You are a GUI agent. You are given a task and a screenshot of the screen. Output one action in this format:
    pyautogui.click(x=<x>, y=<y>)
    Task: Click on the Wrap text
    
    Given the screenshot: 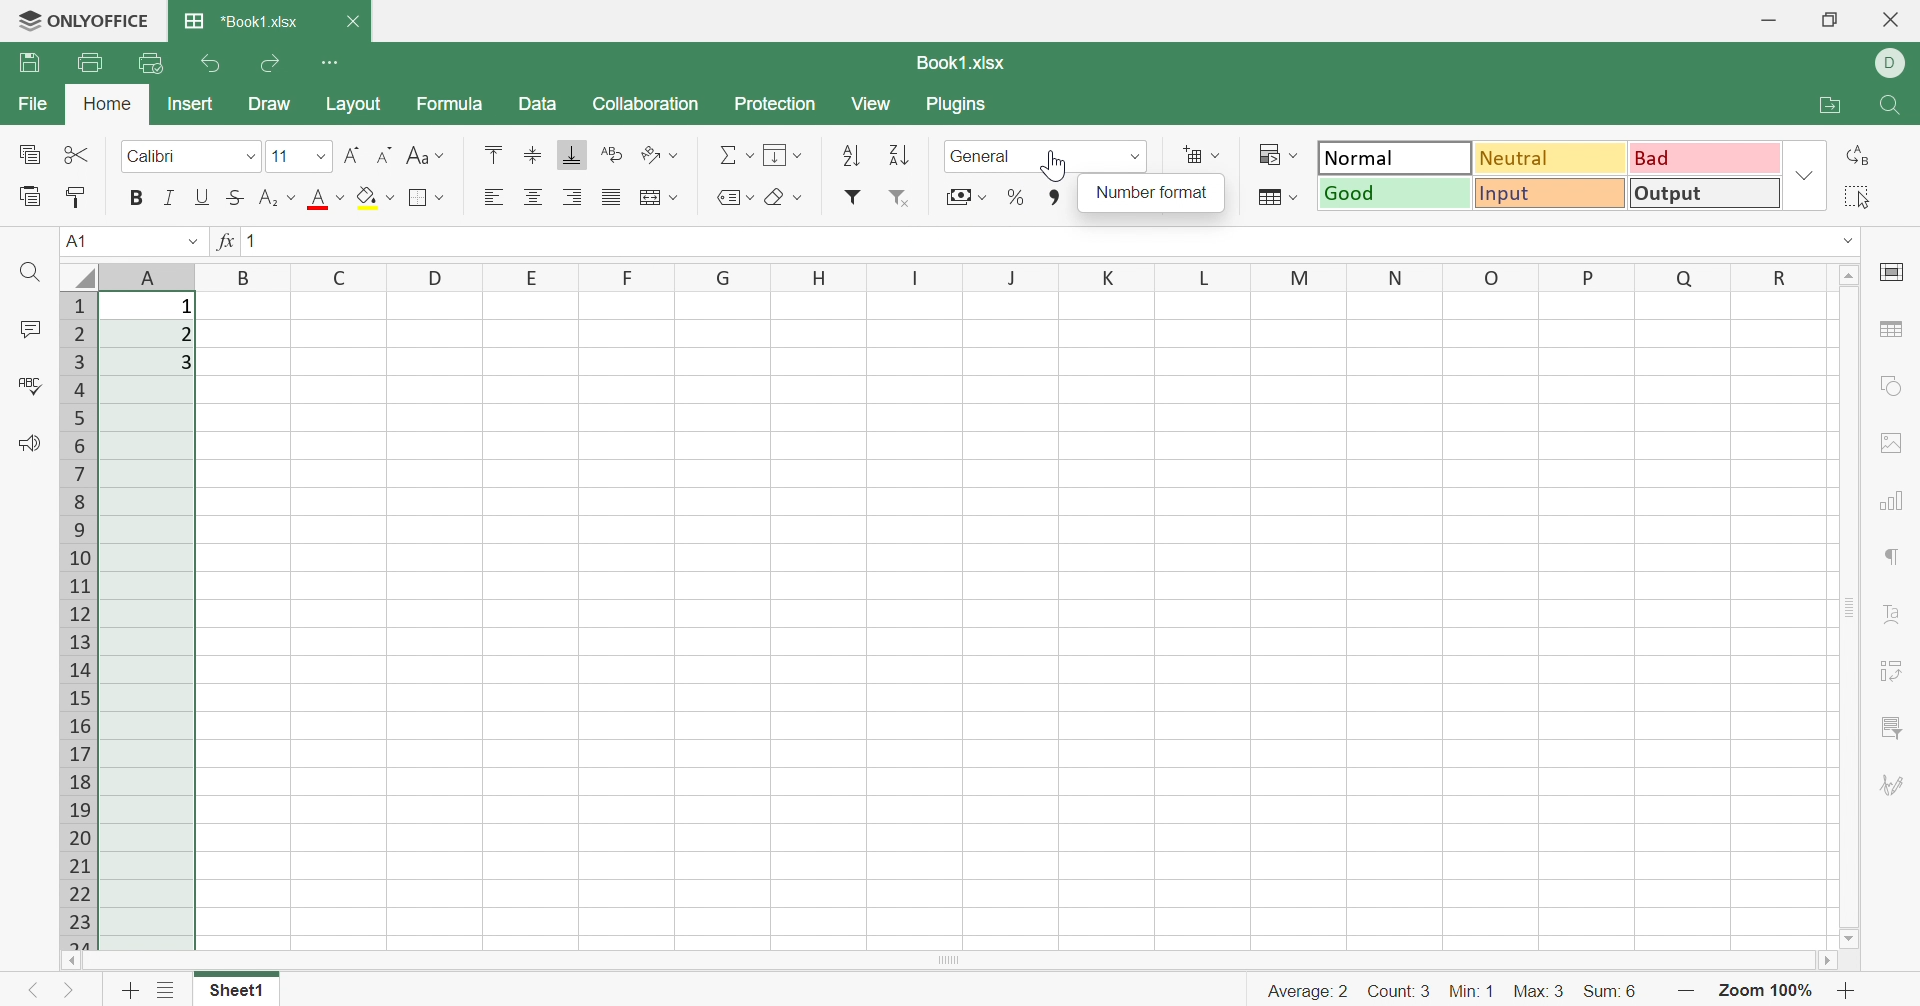 What is the action you would take?
    pyautogui.click(x=661, y=200)
    